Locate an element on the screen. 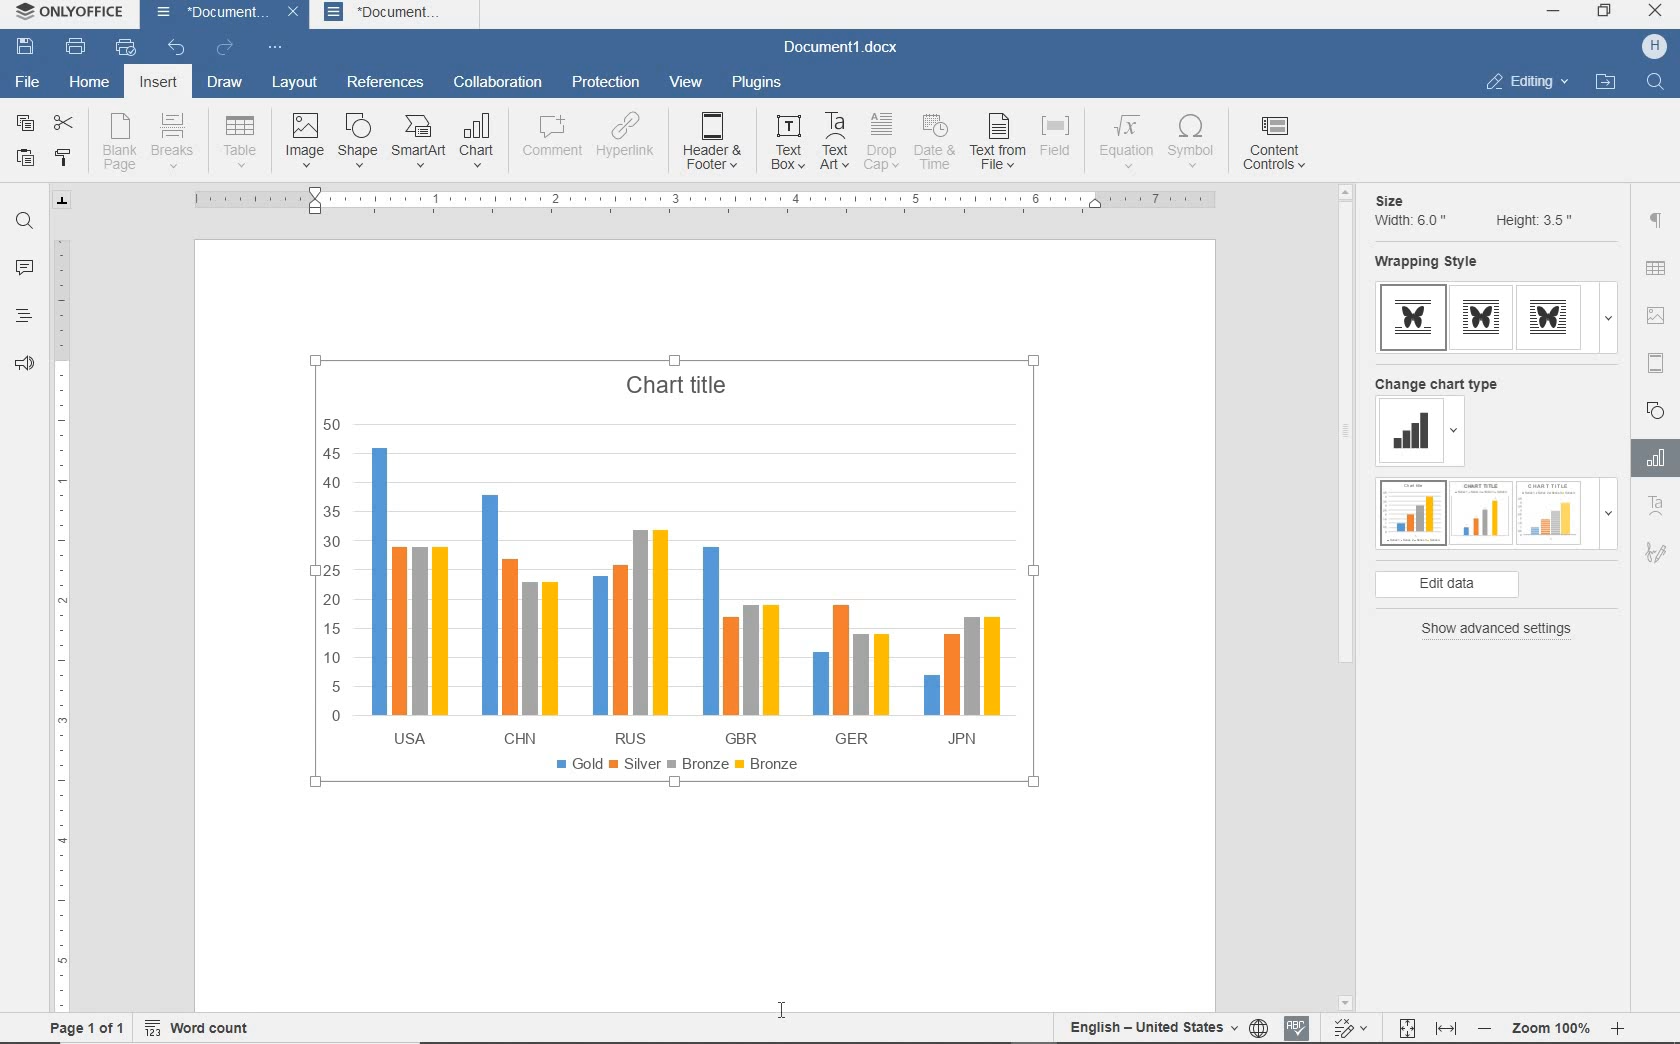 This screenshot has width=1680, height=1044. restore down is located at coordinates (1605, 13).